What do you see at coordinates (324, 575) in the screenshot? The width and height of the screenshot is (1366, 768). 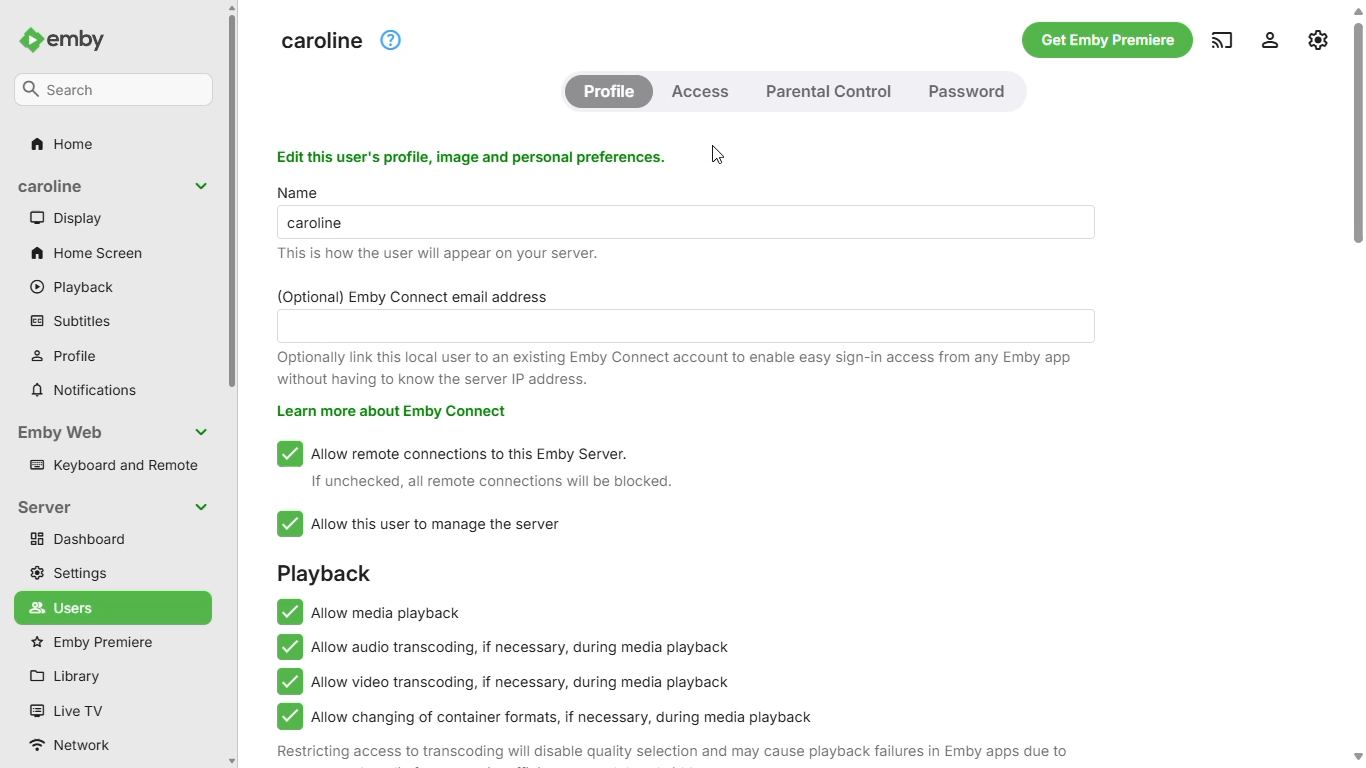 I see `playback` at bounding box center [324, 575].